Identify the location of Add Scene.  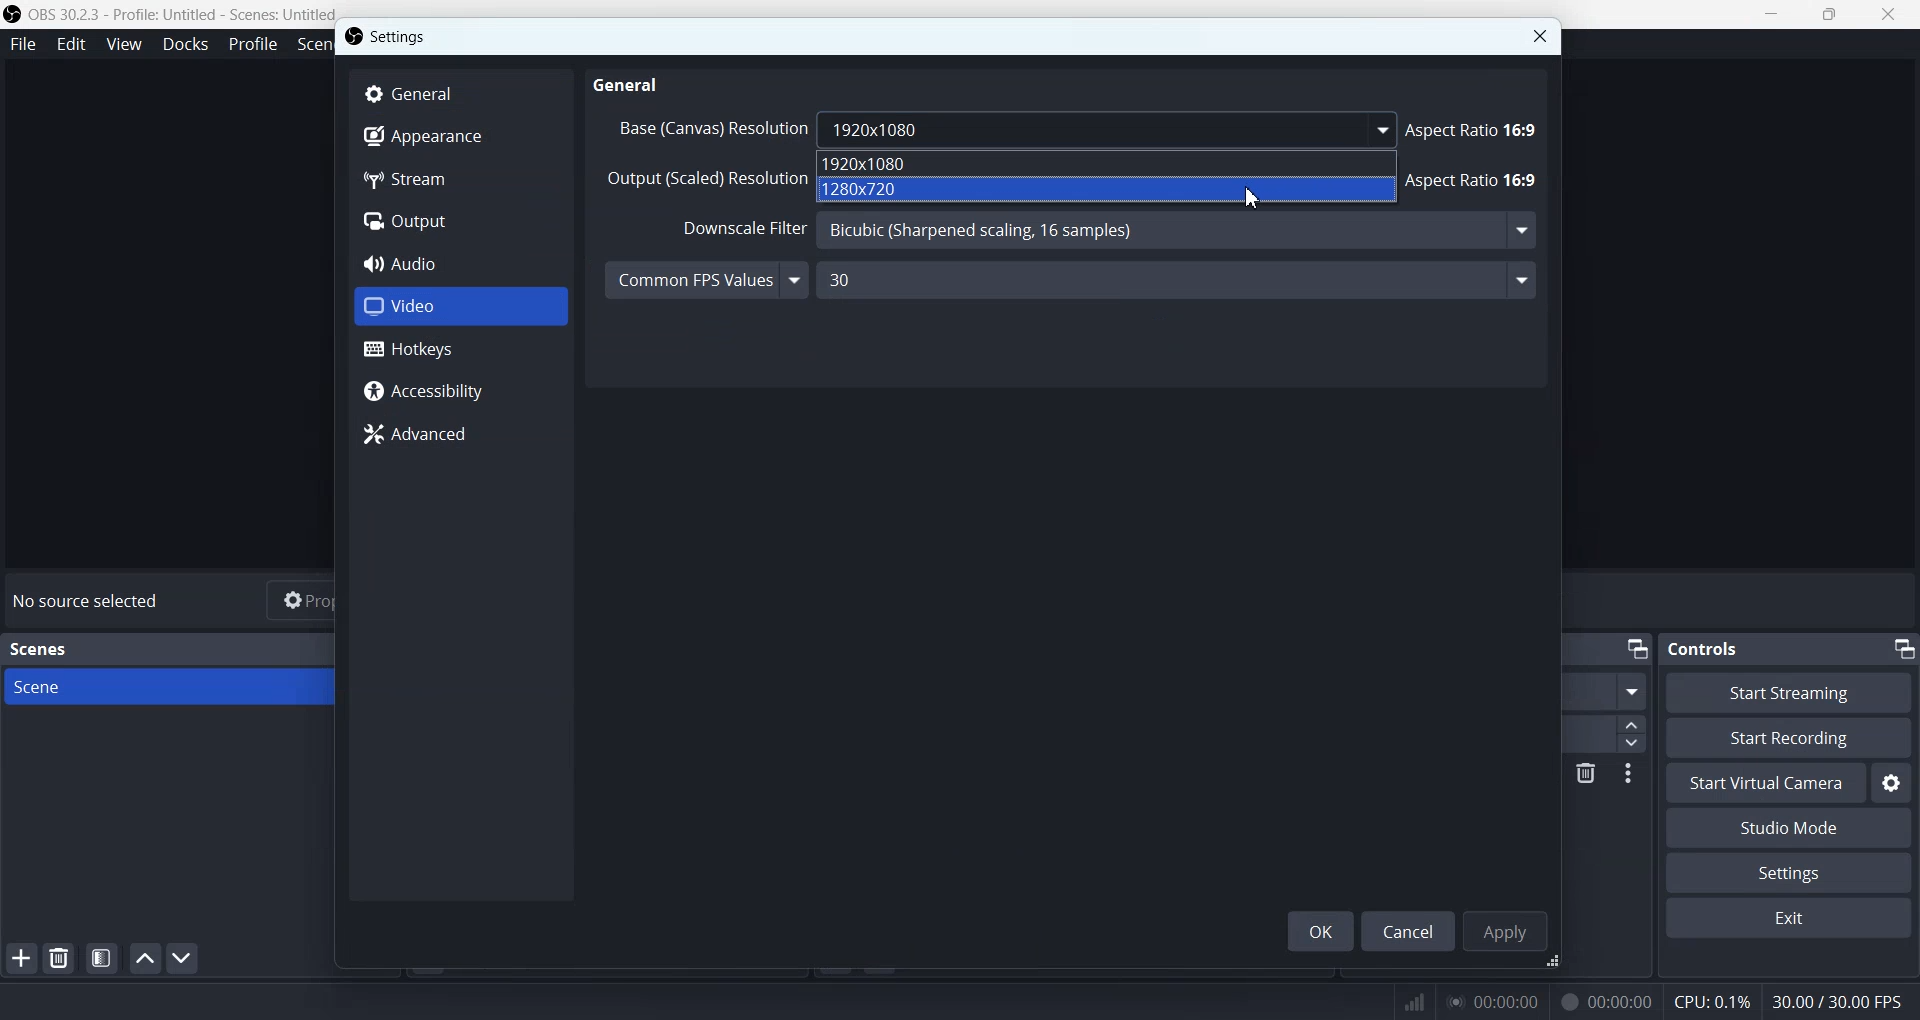
(20, 958).